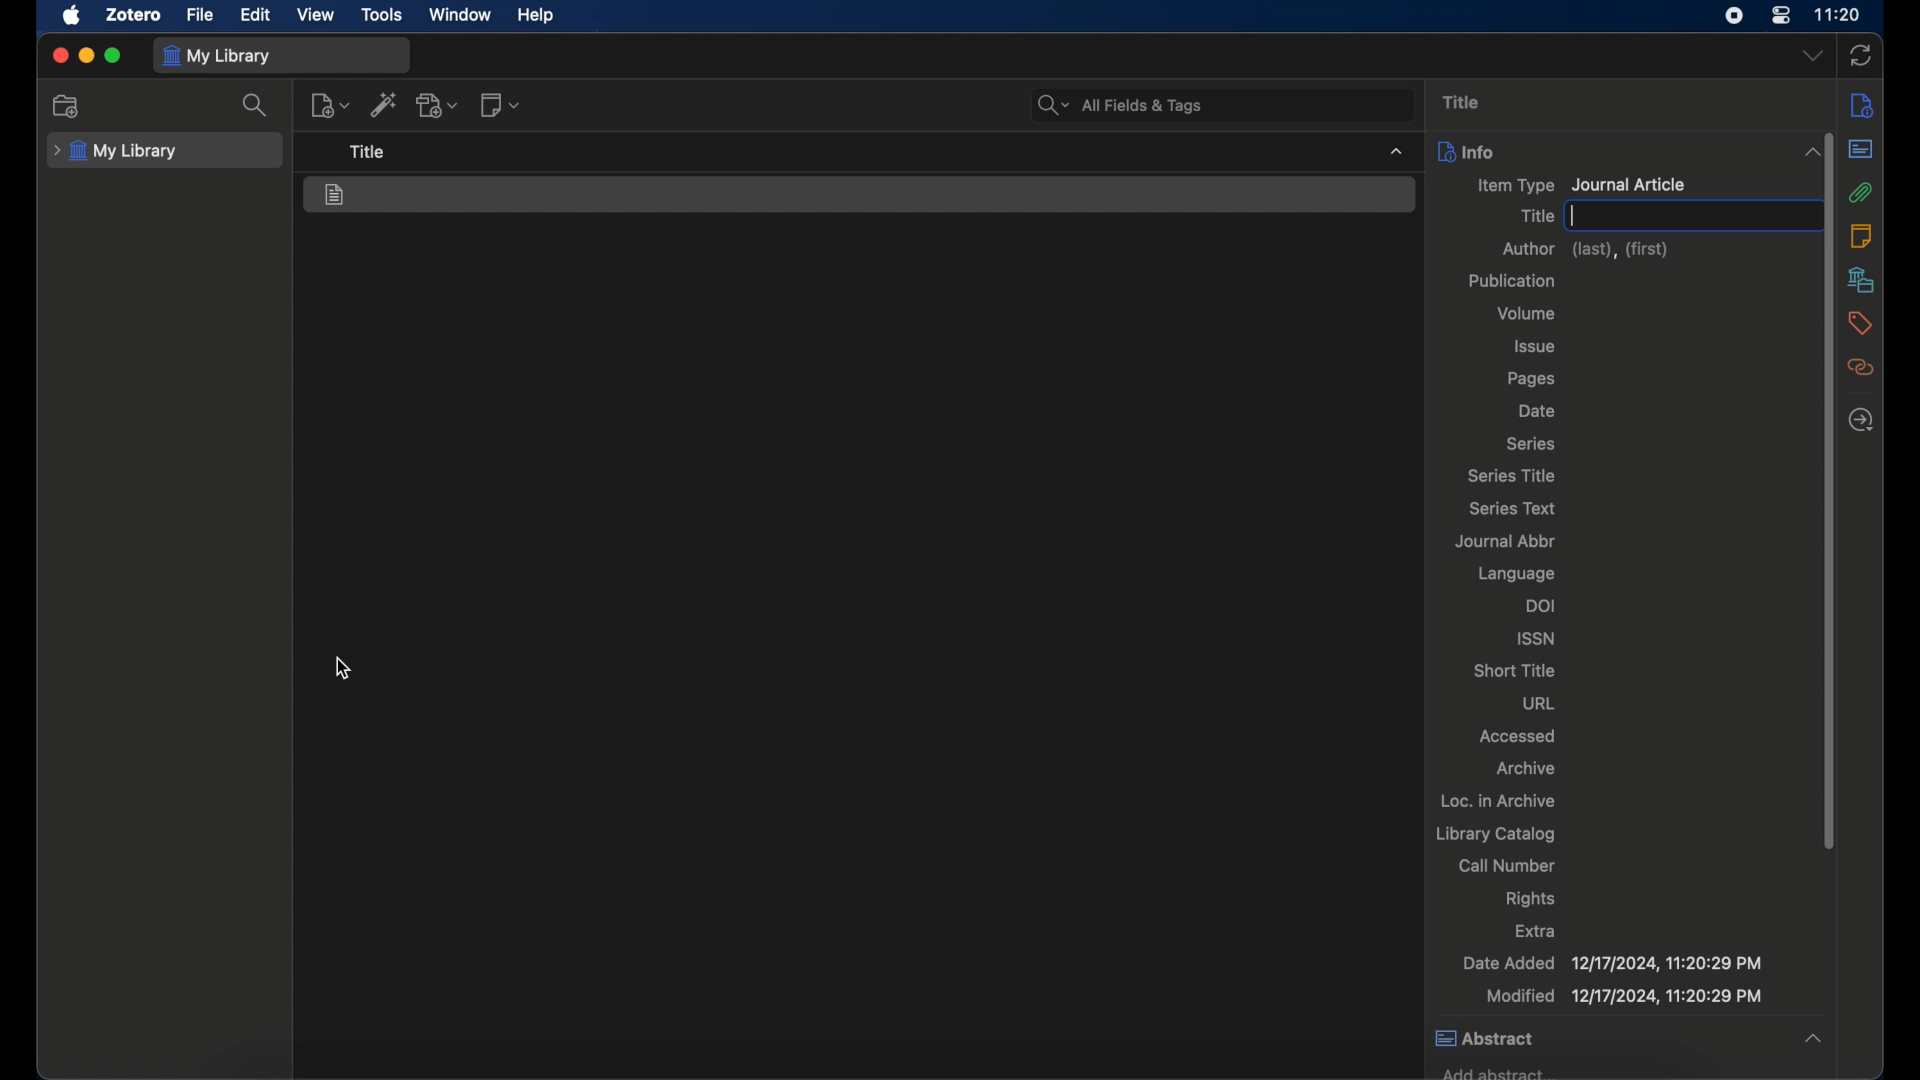 Image resolution: width=1920 pixels, height=1080 pixels. I want to click on url, so click(1540, 702).